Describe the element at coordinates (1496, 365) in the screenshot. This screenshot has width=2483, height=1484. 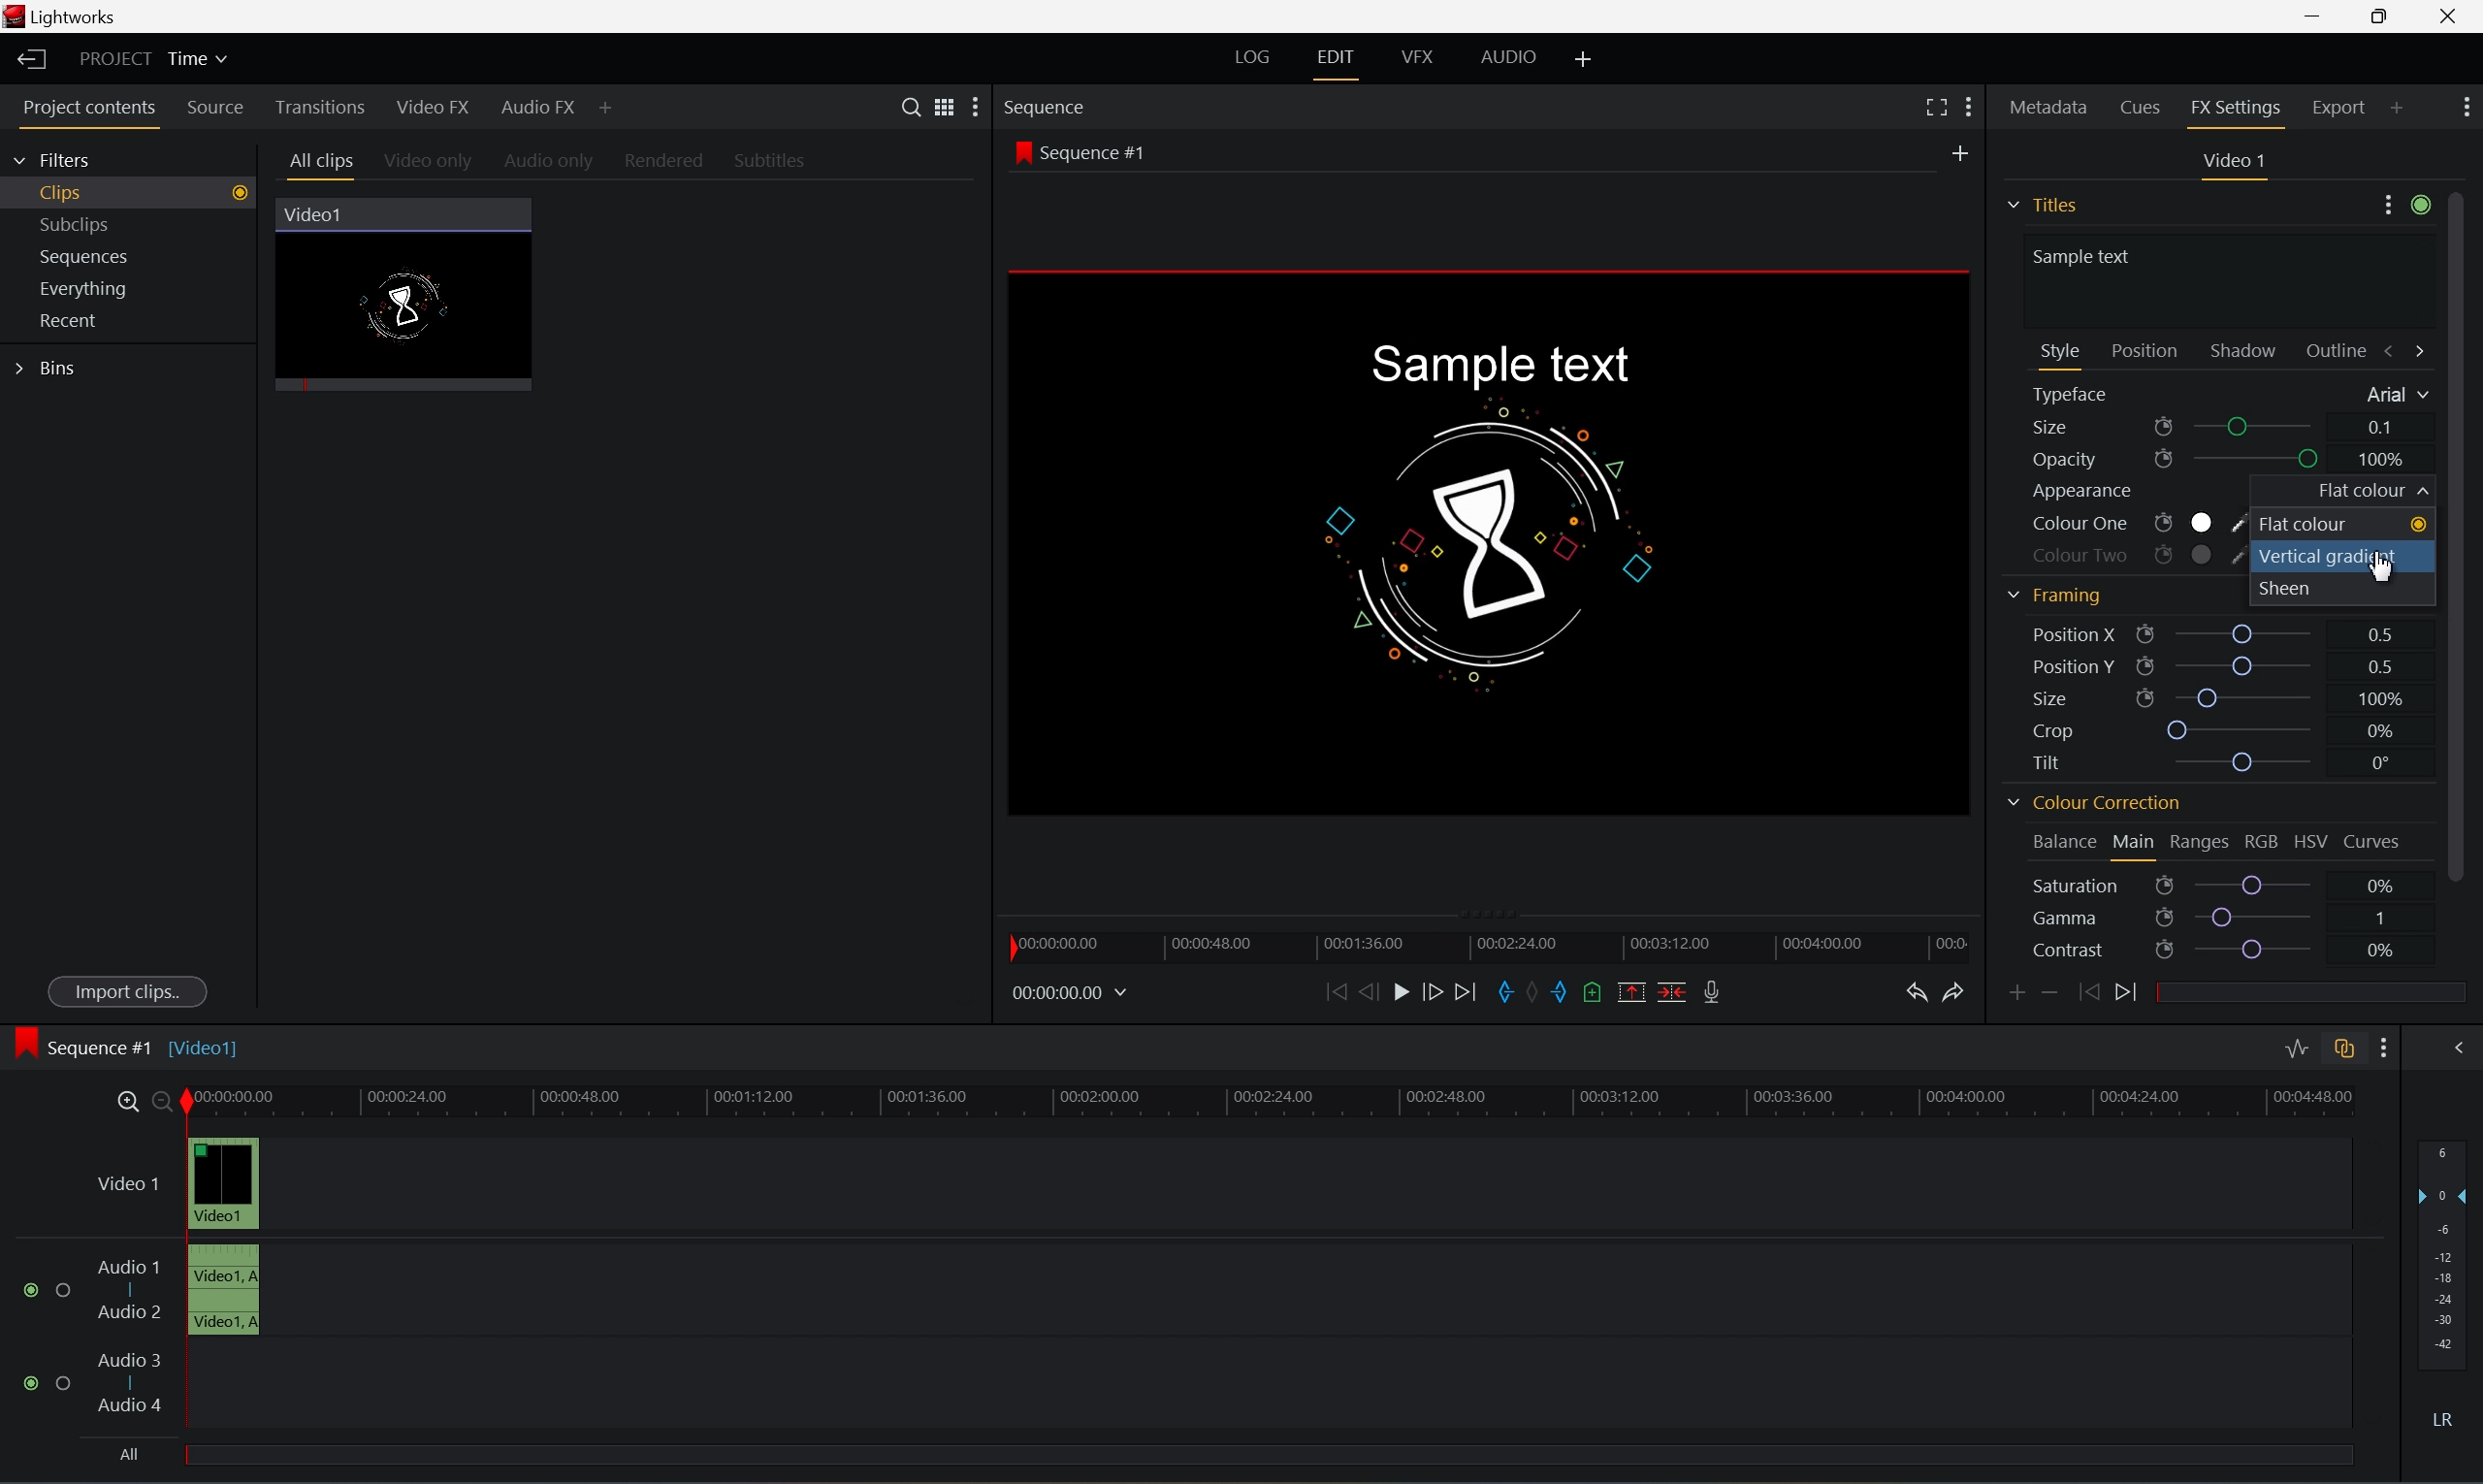
I see `Sample text` at that location.